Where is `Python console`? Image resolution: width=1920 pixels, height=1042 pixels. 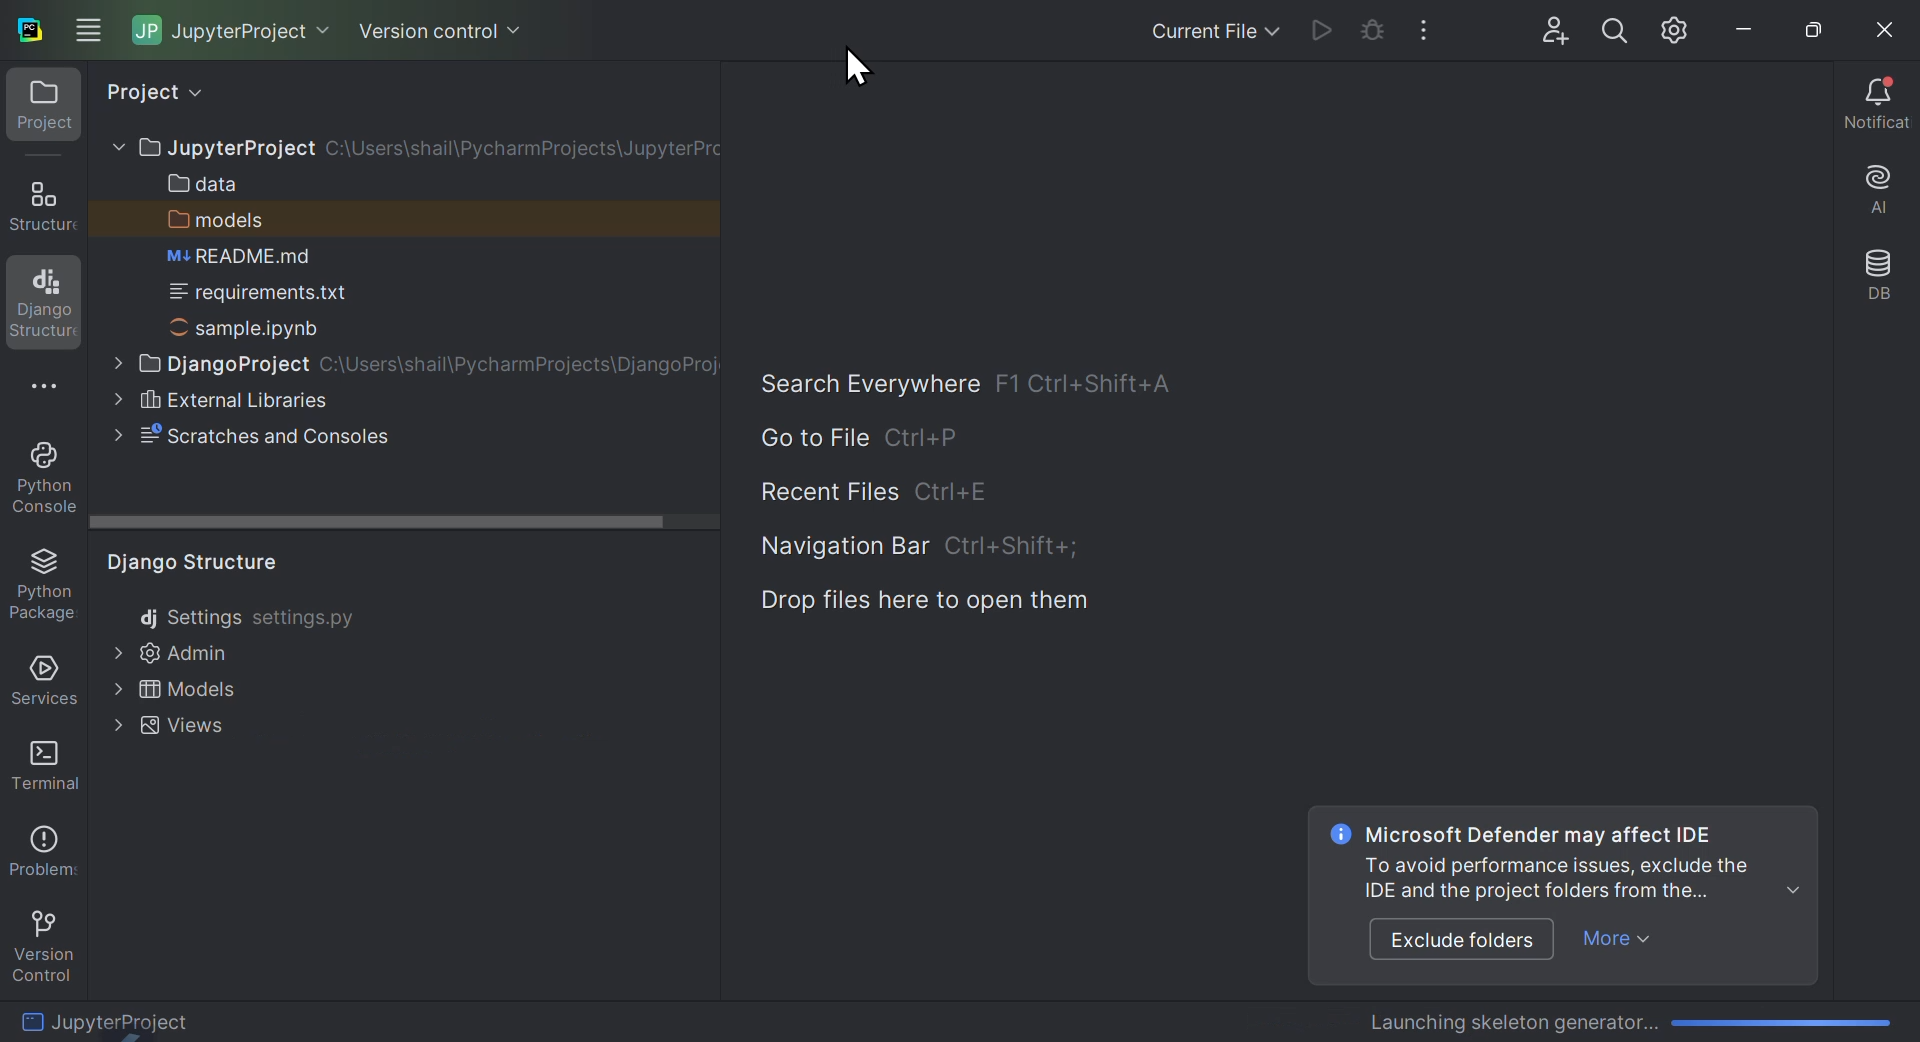
Python console is located at coordinates (43, 479).